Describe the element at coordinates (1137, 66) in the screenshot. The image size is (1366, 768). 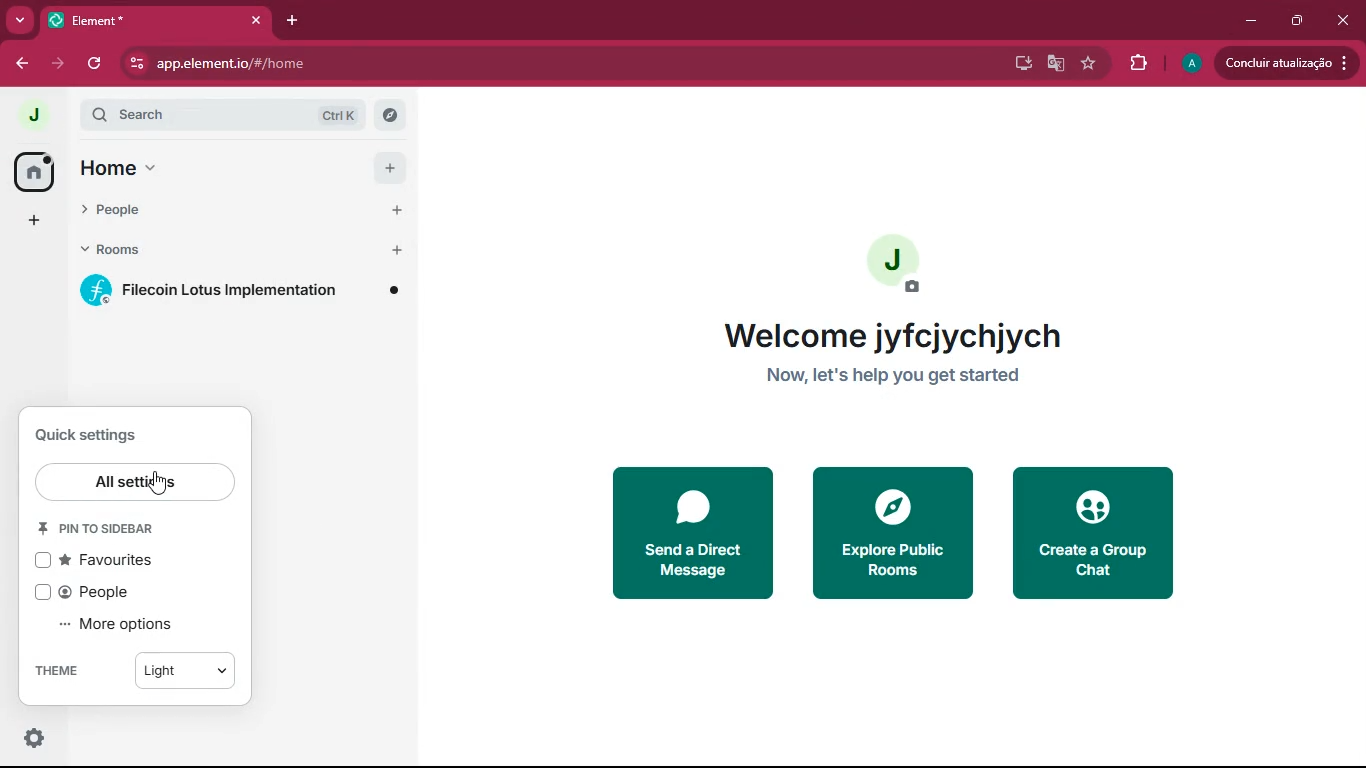
I see `extensions` at that location.